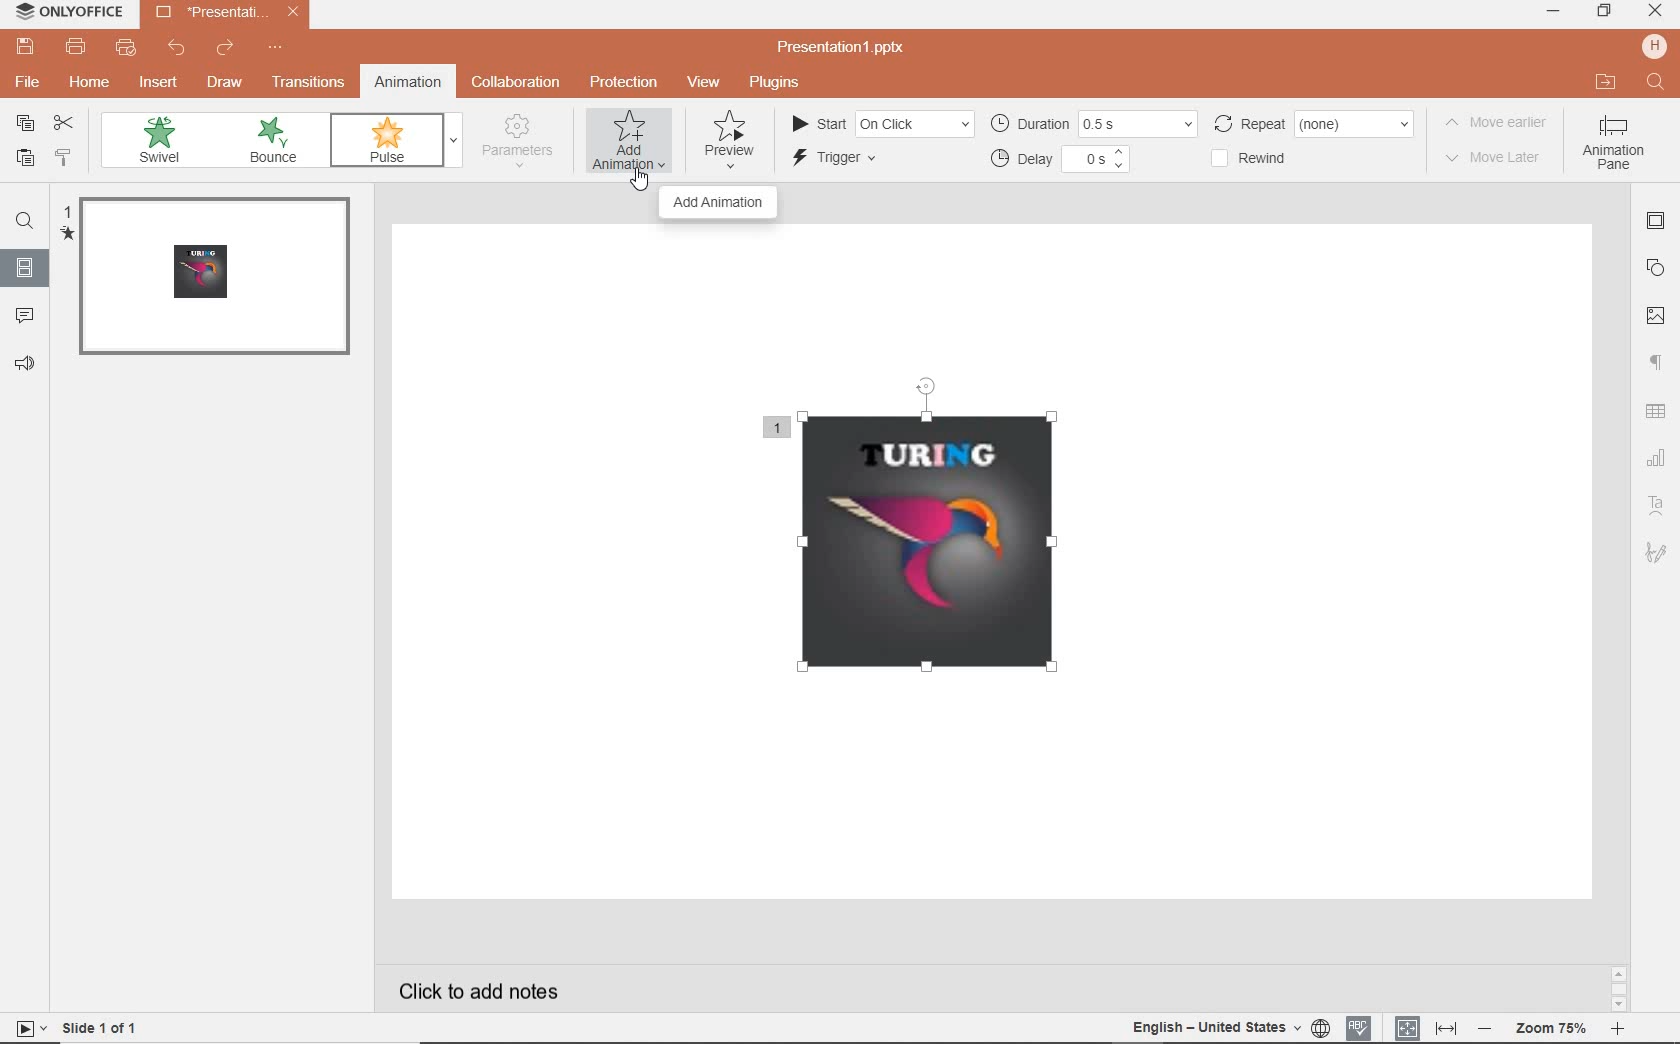 The height and width of the screenshot is (1044, 1680). What do you see at coordinates (385, 141) in the screenshot?
I see `pulse` at bounding box center [385, 141].